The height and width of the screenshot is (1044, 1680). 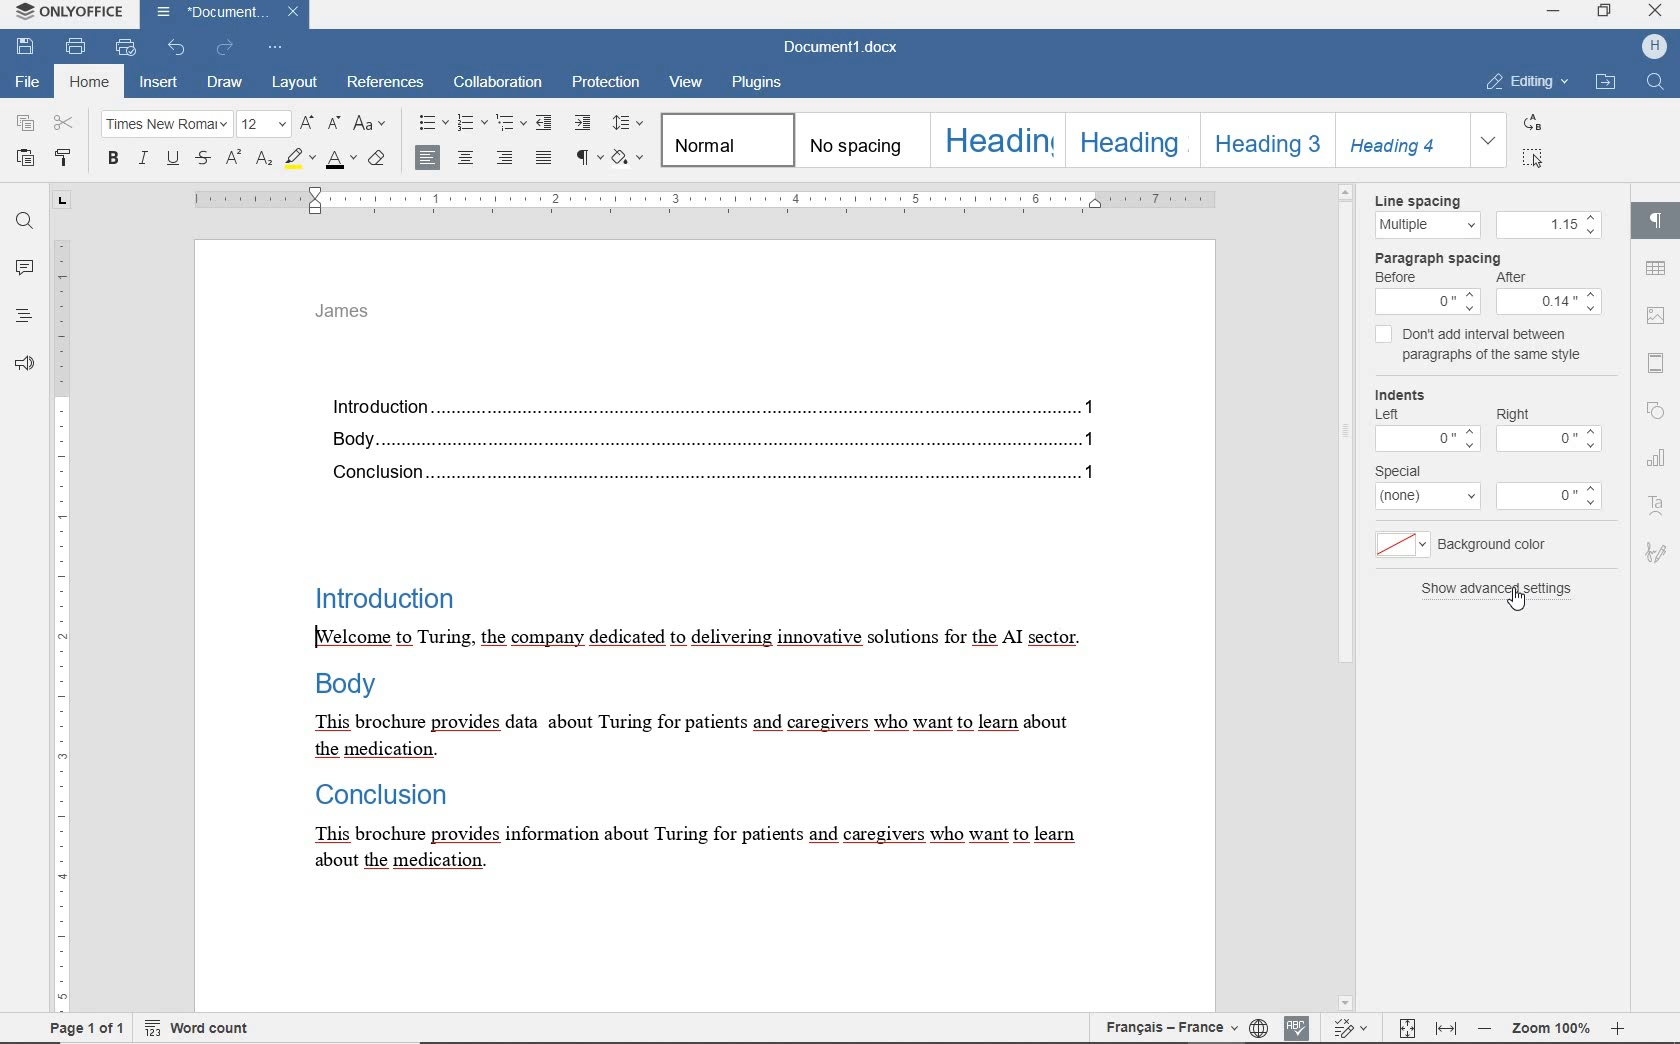 What do you see at coordinates (1433, 200) in the screenshot?
I see `Line spacing` at bounding box center [1433, 200].